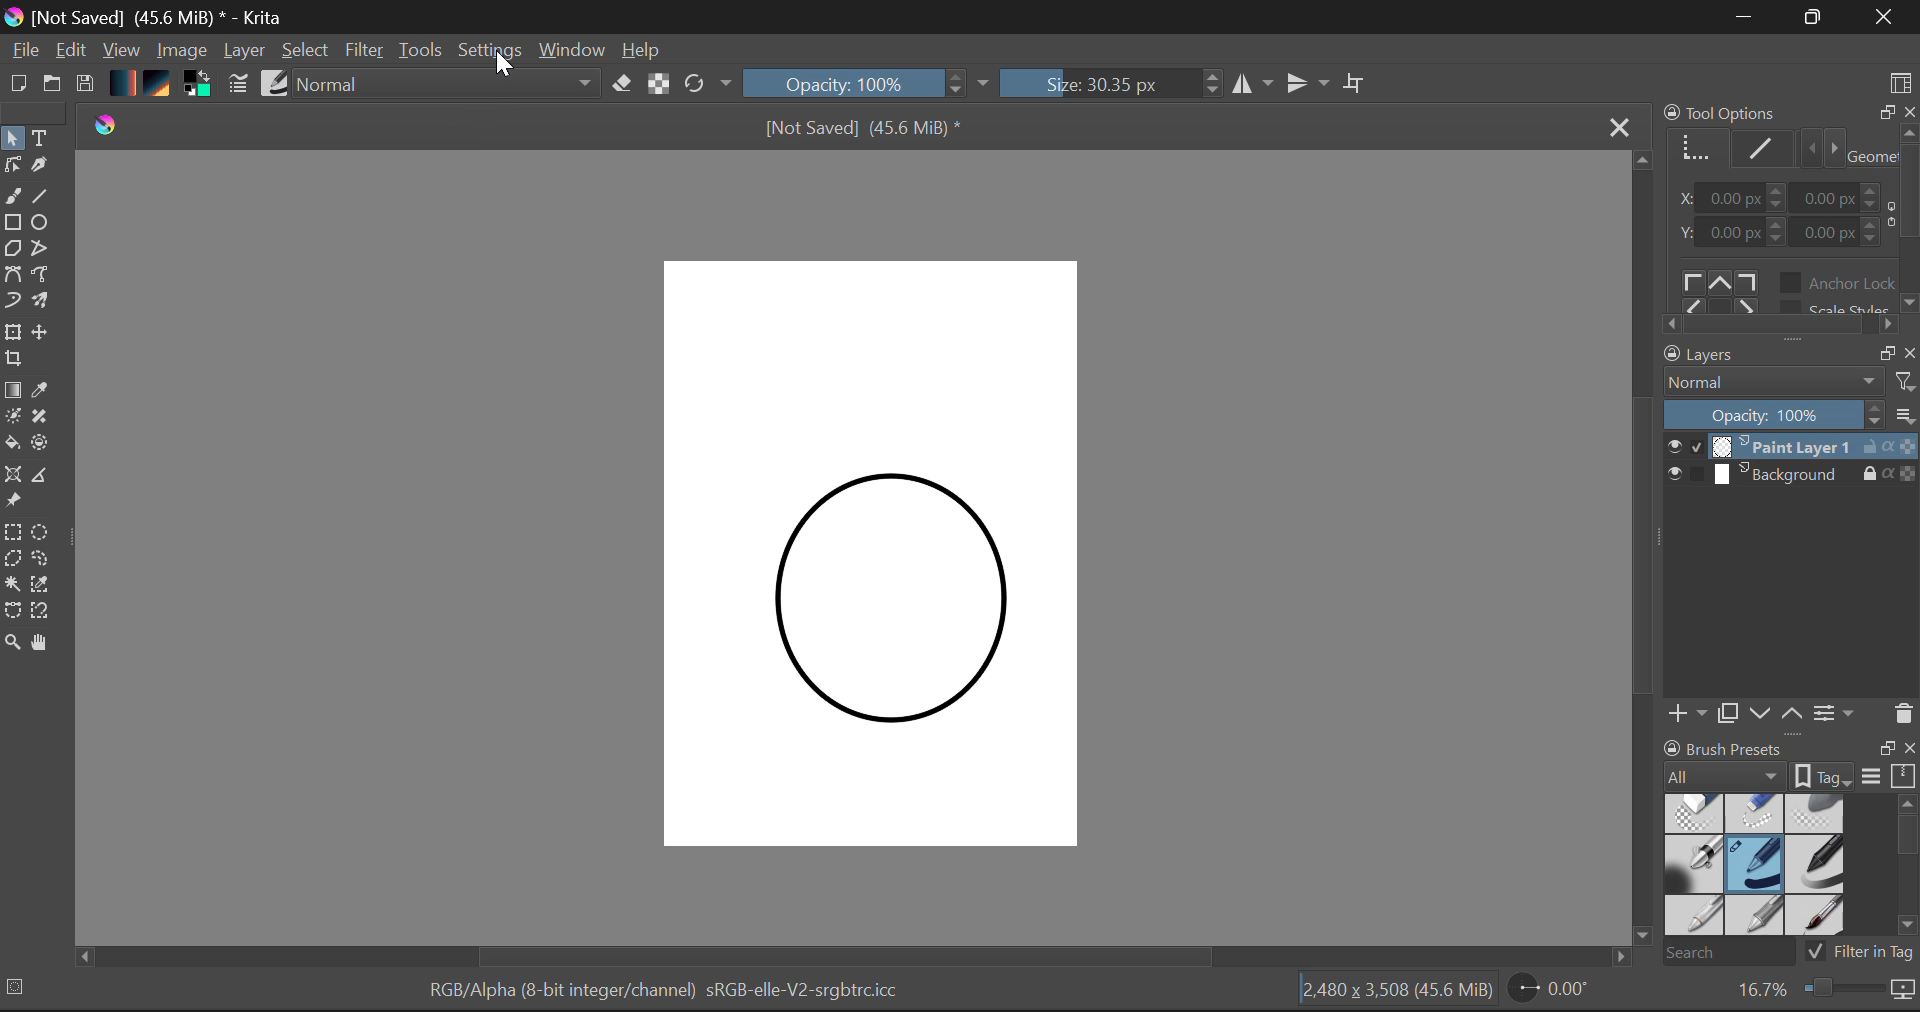  I want to click on Window, so click(575, 51).